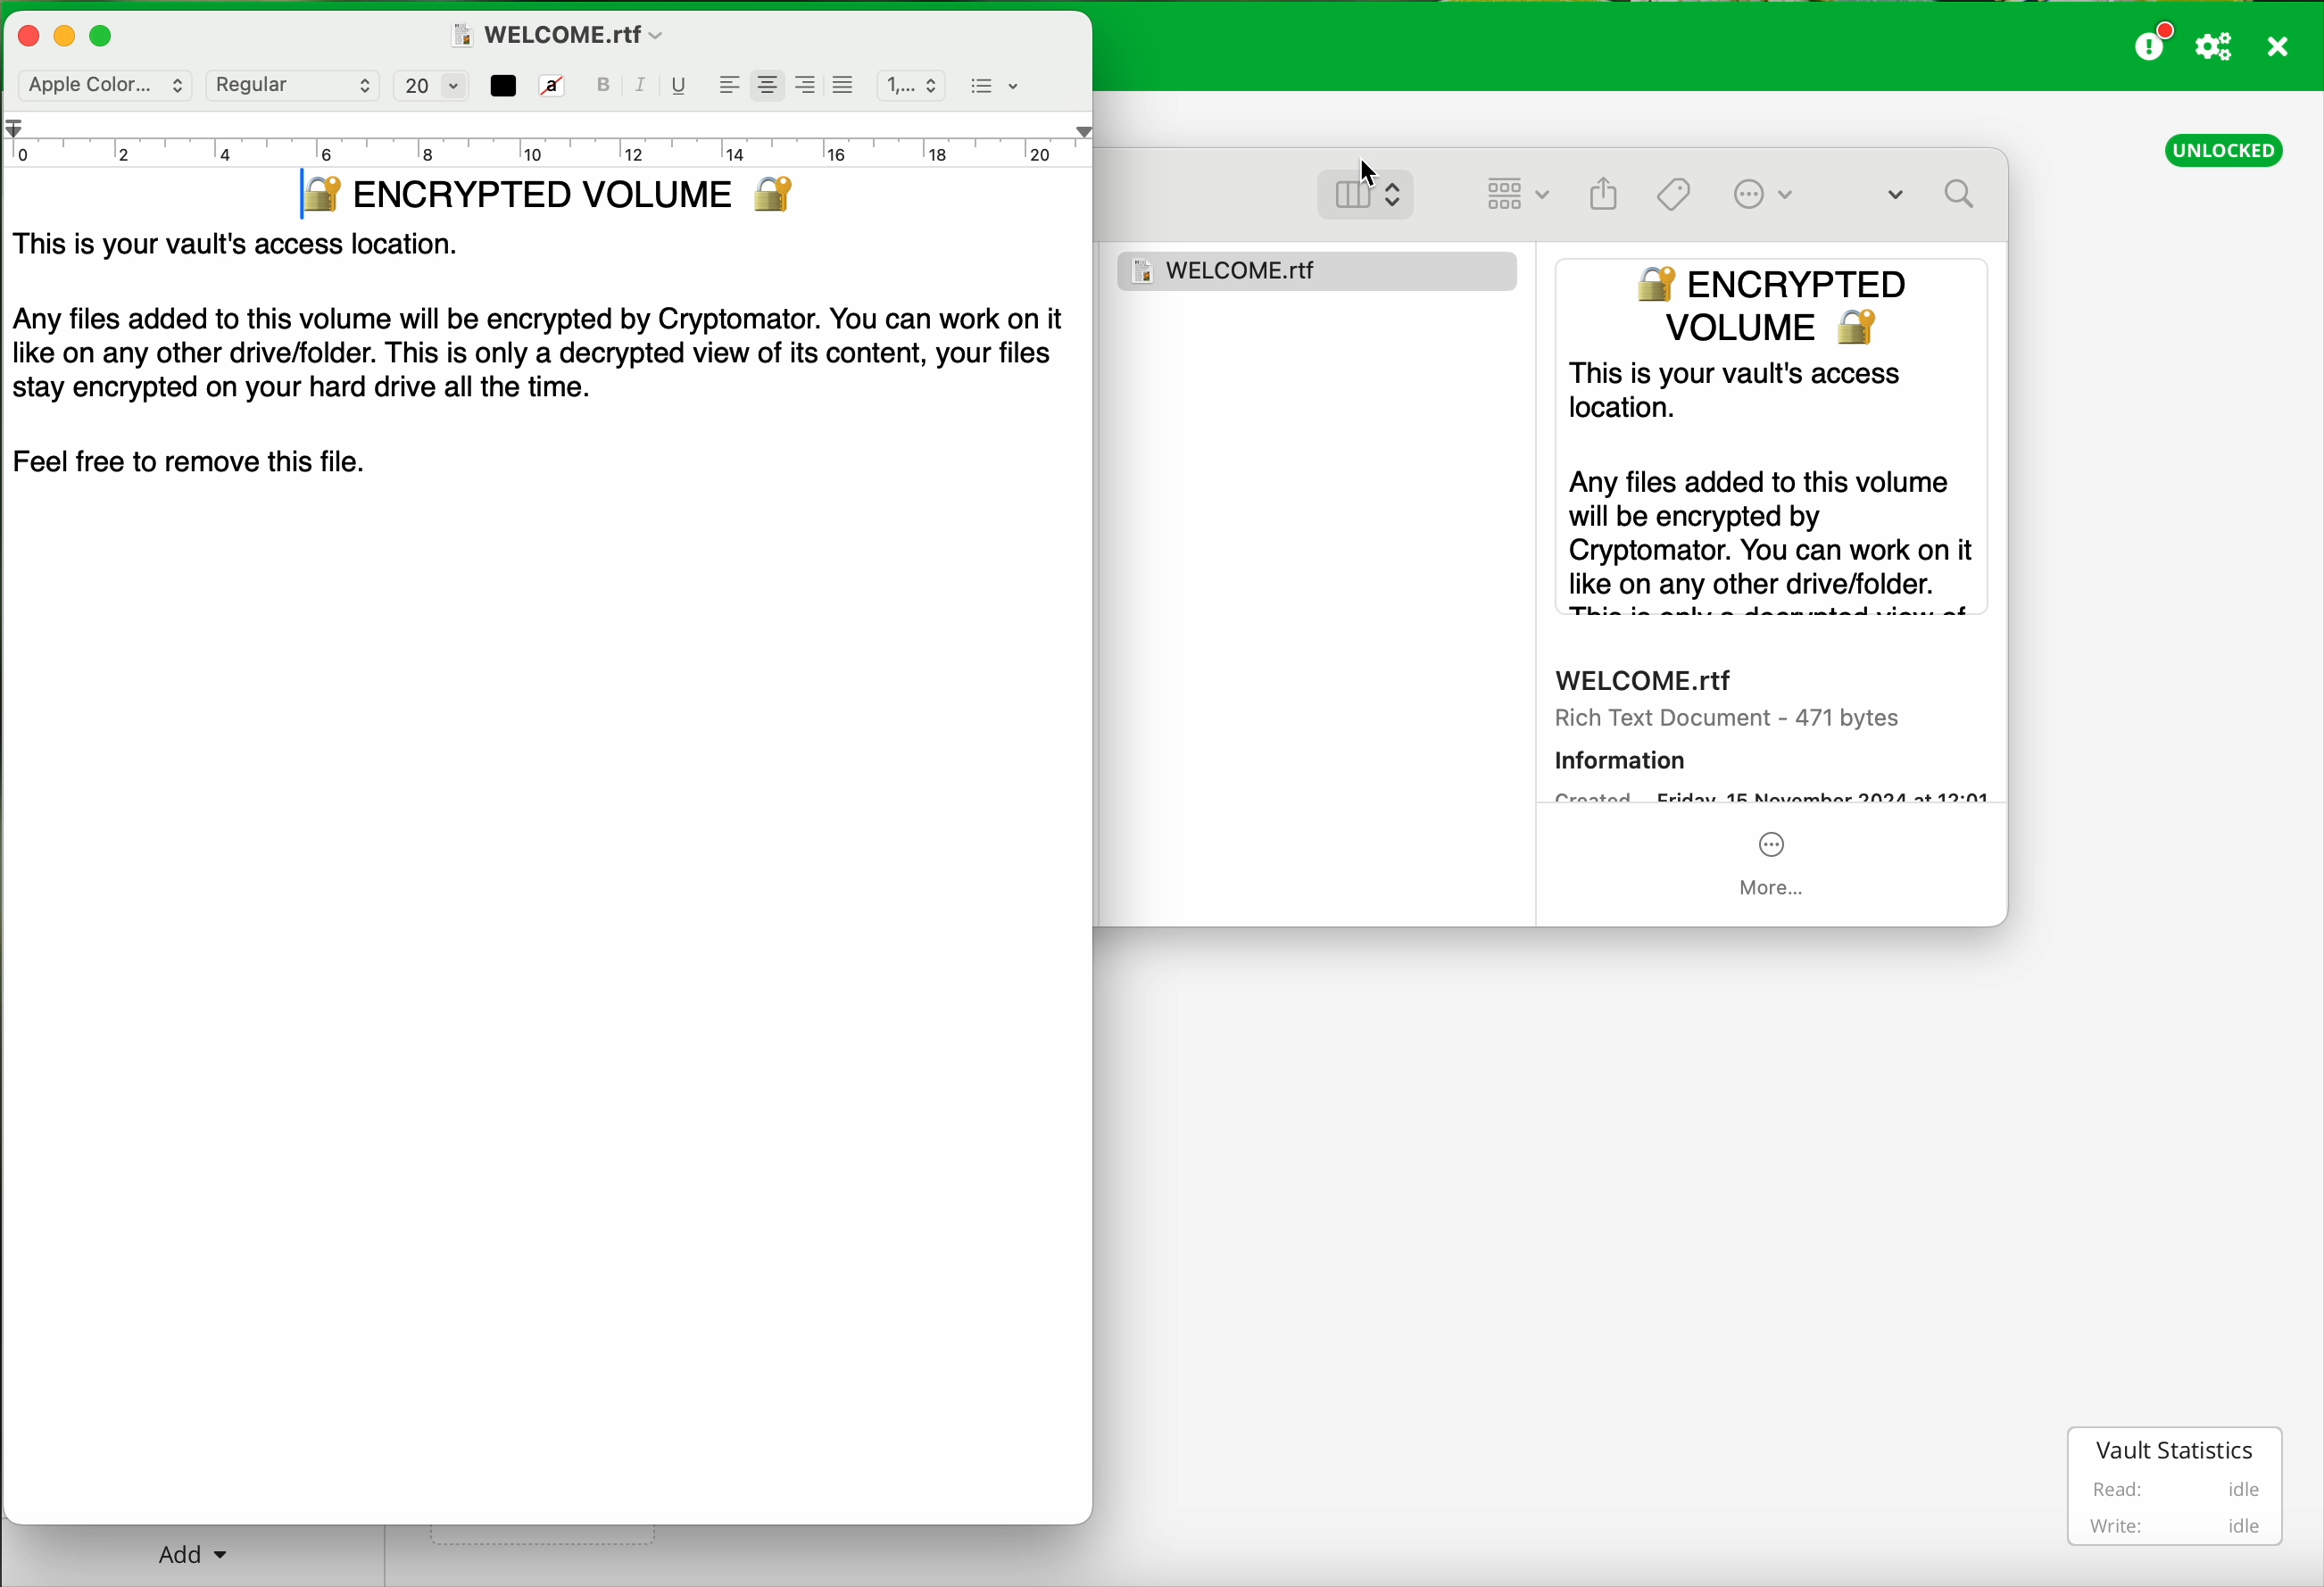 The height and width of the screenshot is (1587, 2324). I want to click on Regular, so click(292, 85).